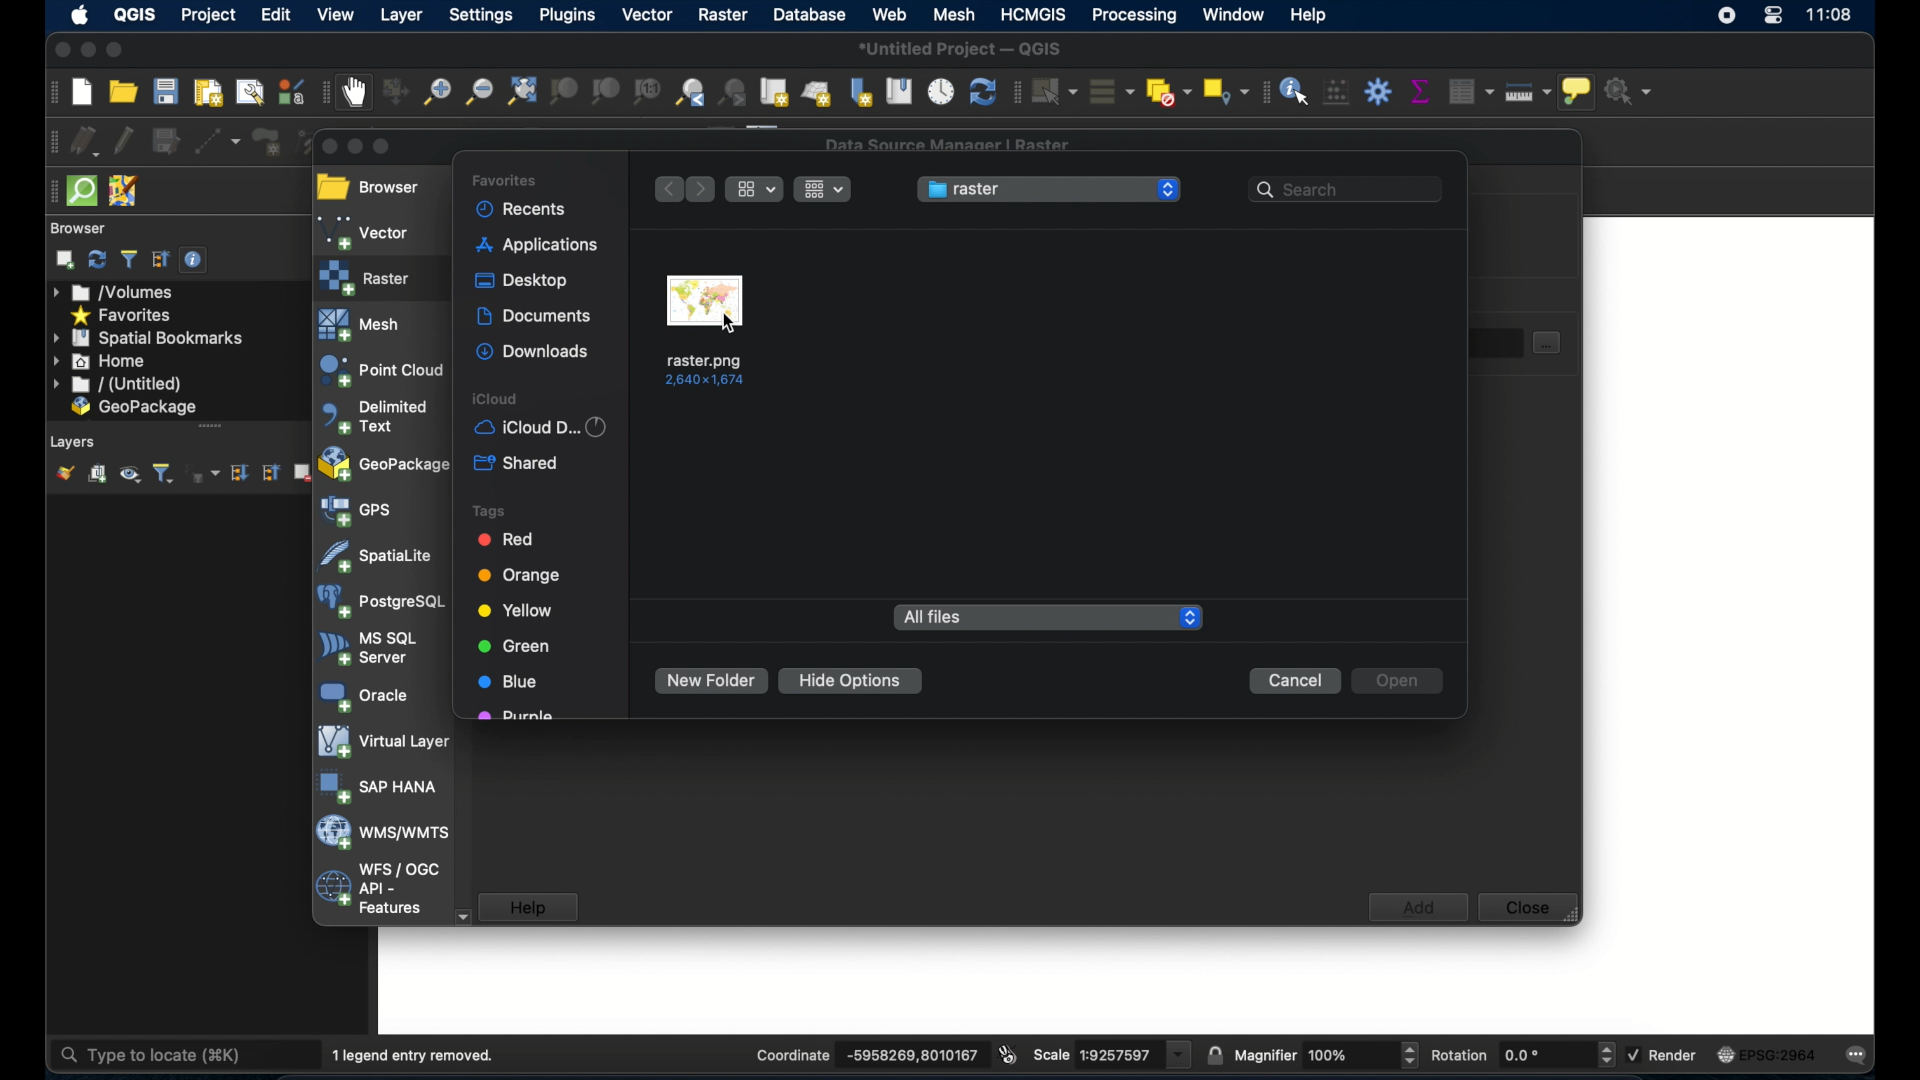  Describe the element at coordinates (1773, 20) in the screenshot. I see `control center` at that location.